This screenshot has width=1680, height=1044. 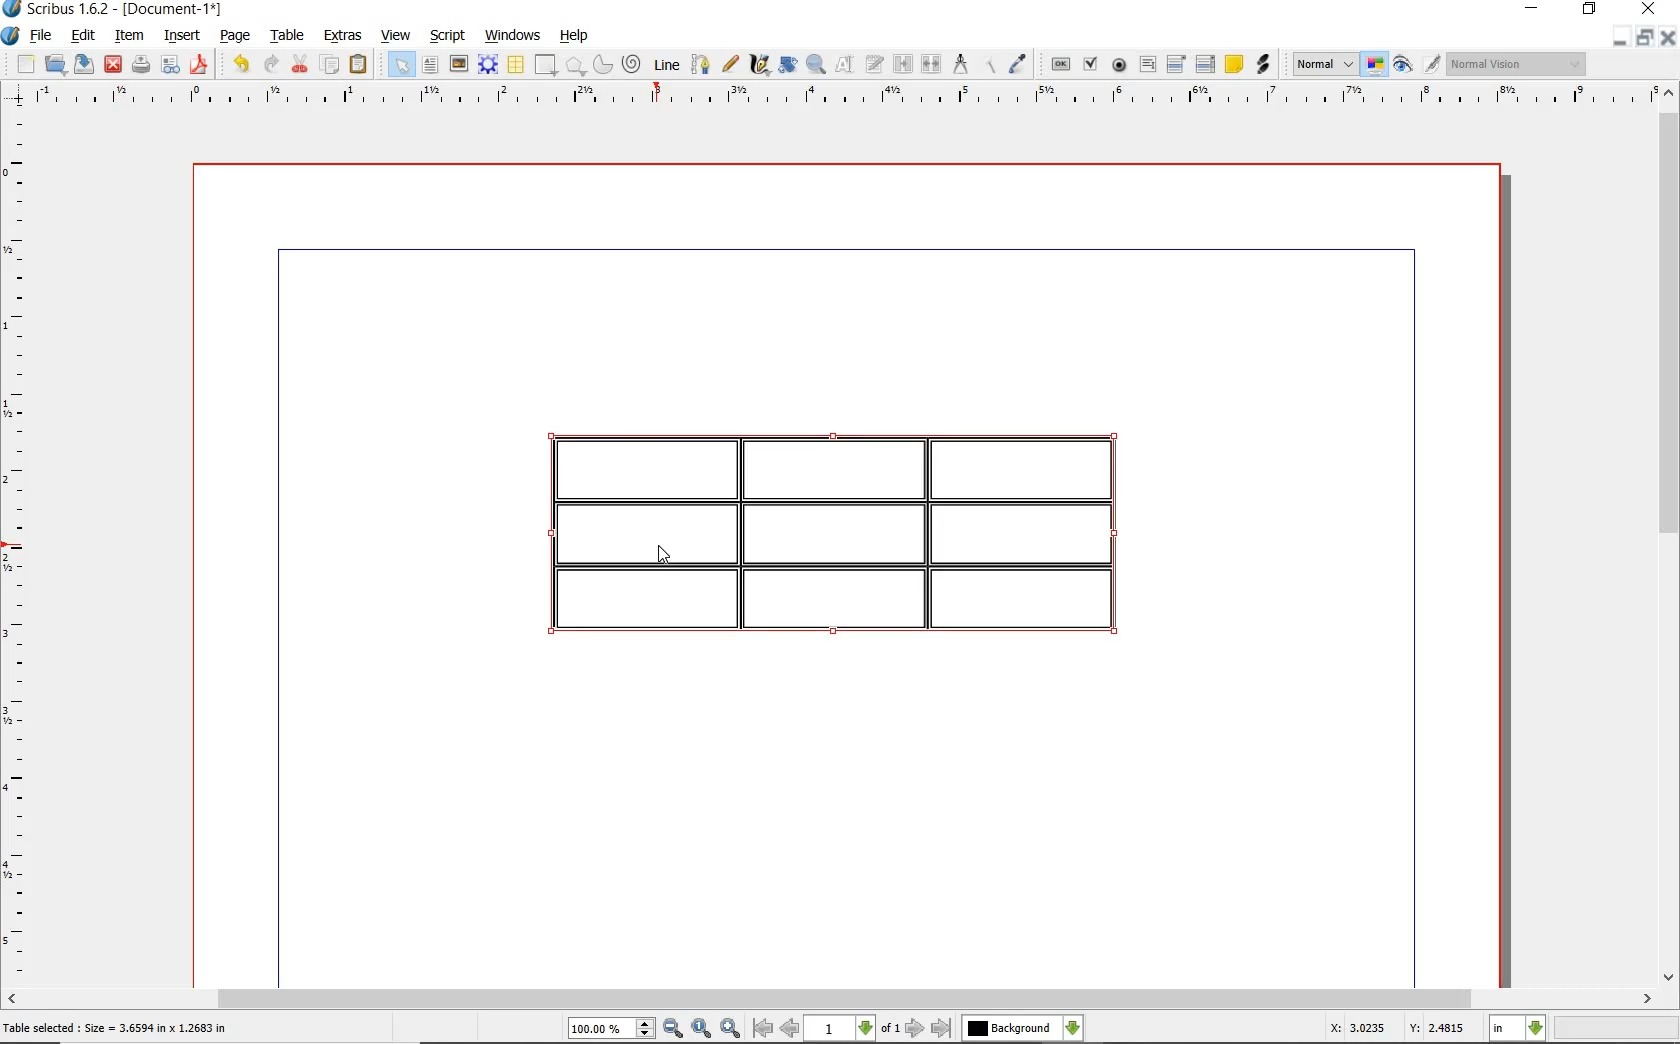 What do you see at coordinates (1646, 36) in the screenshot?
I see `RESTORE` at bounding box center [1646, 36].